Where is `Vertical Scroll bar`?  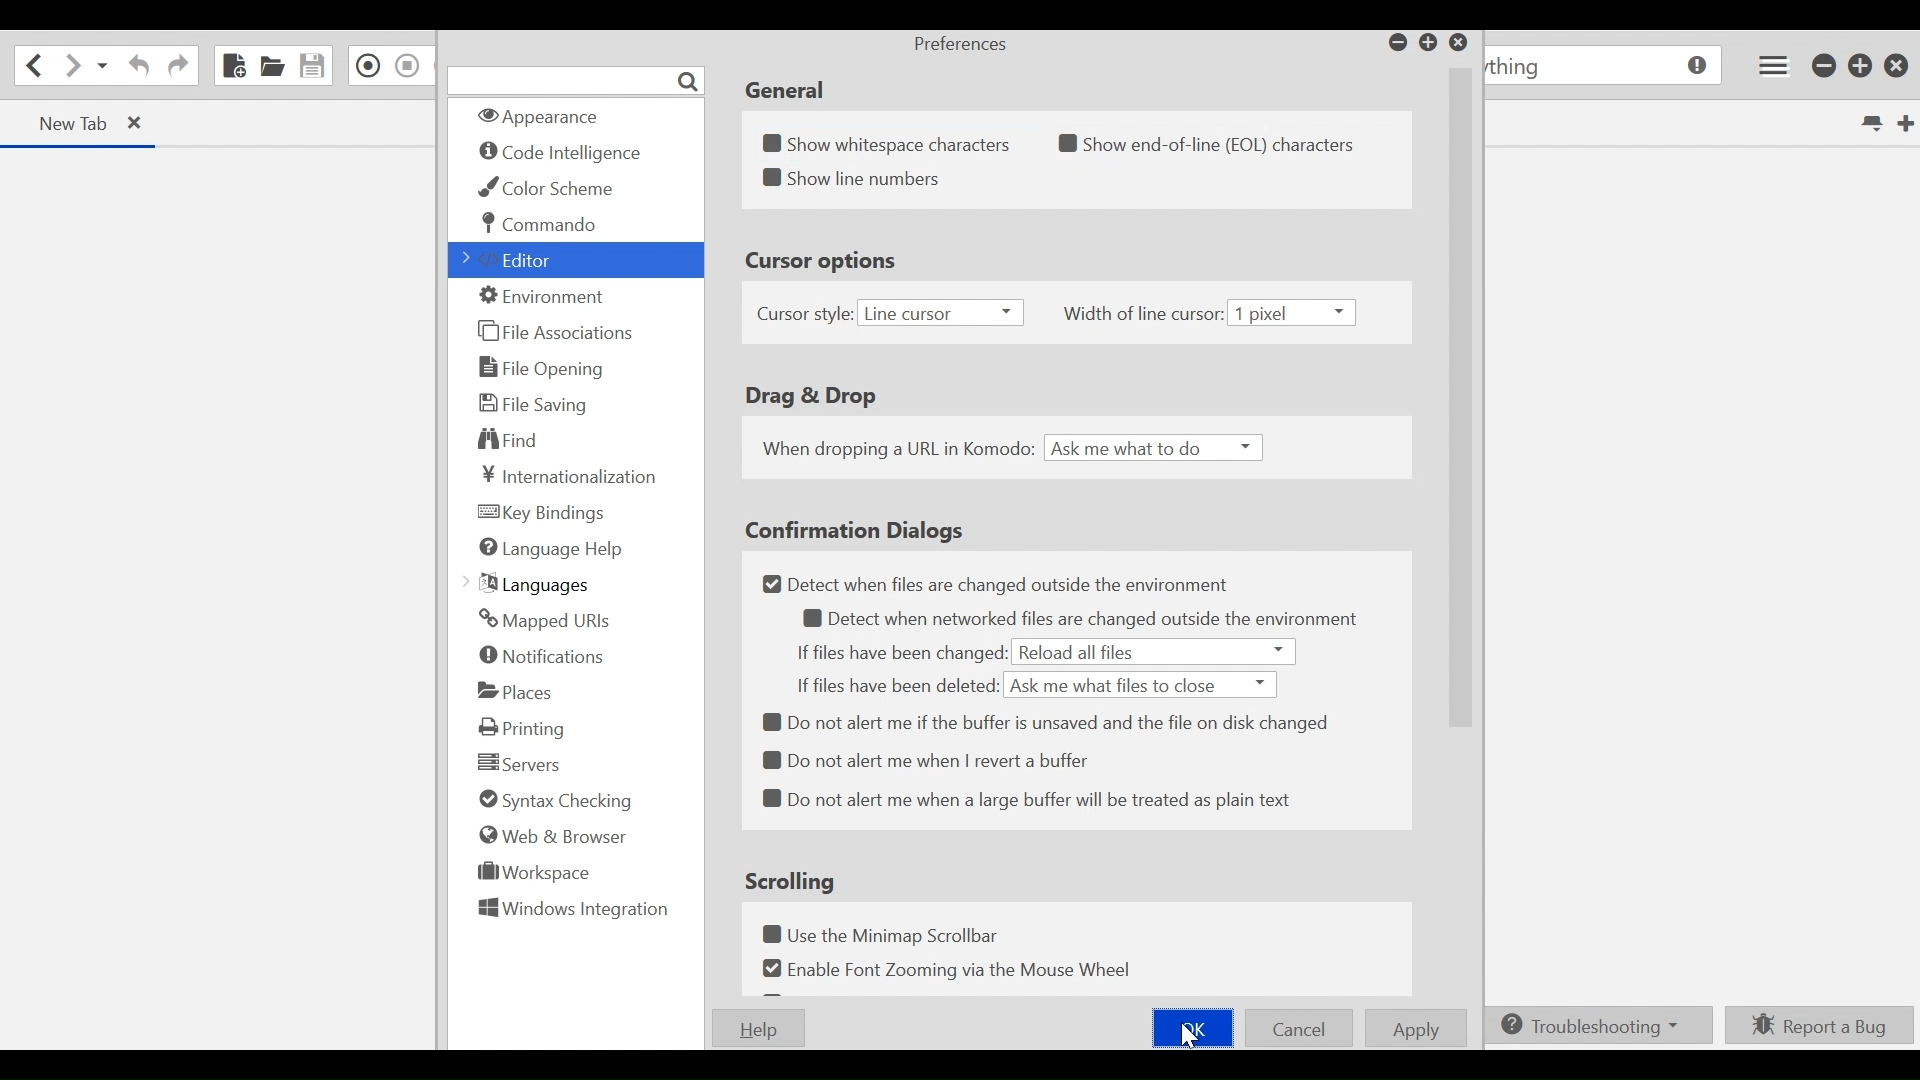
Vertical Scroll bar is located at coordinates (1457, 407).